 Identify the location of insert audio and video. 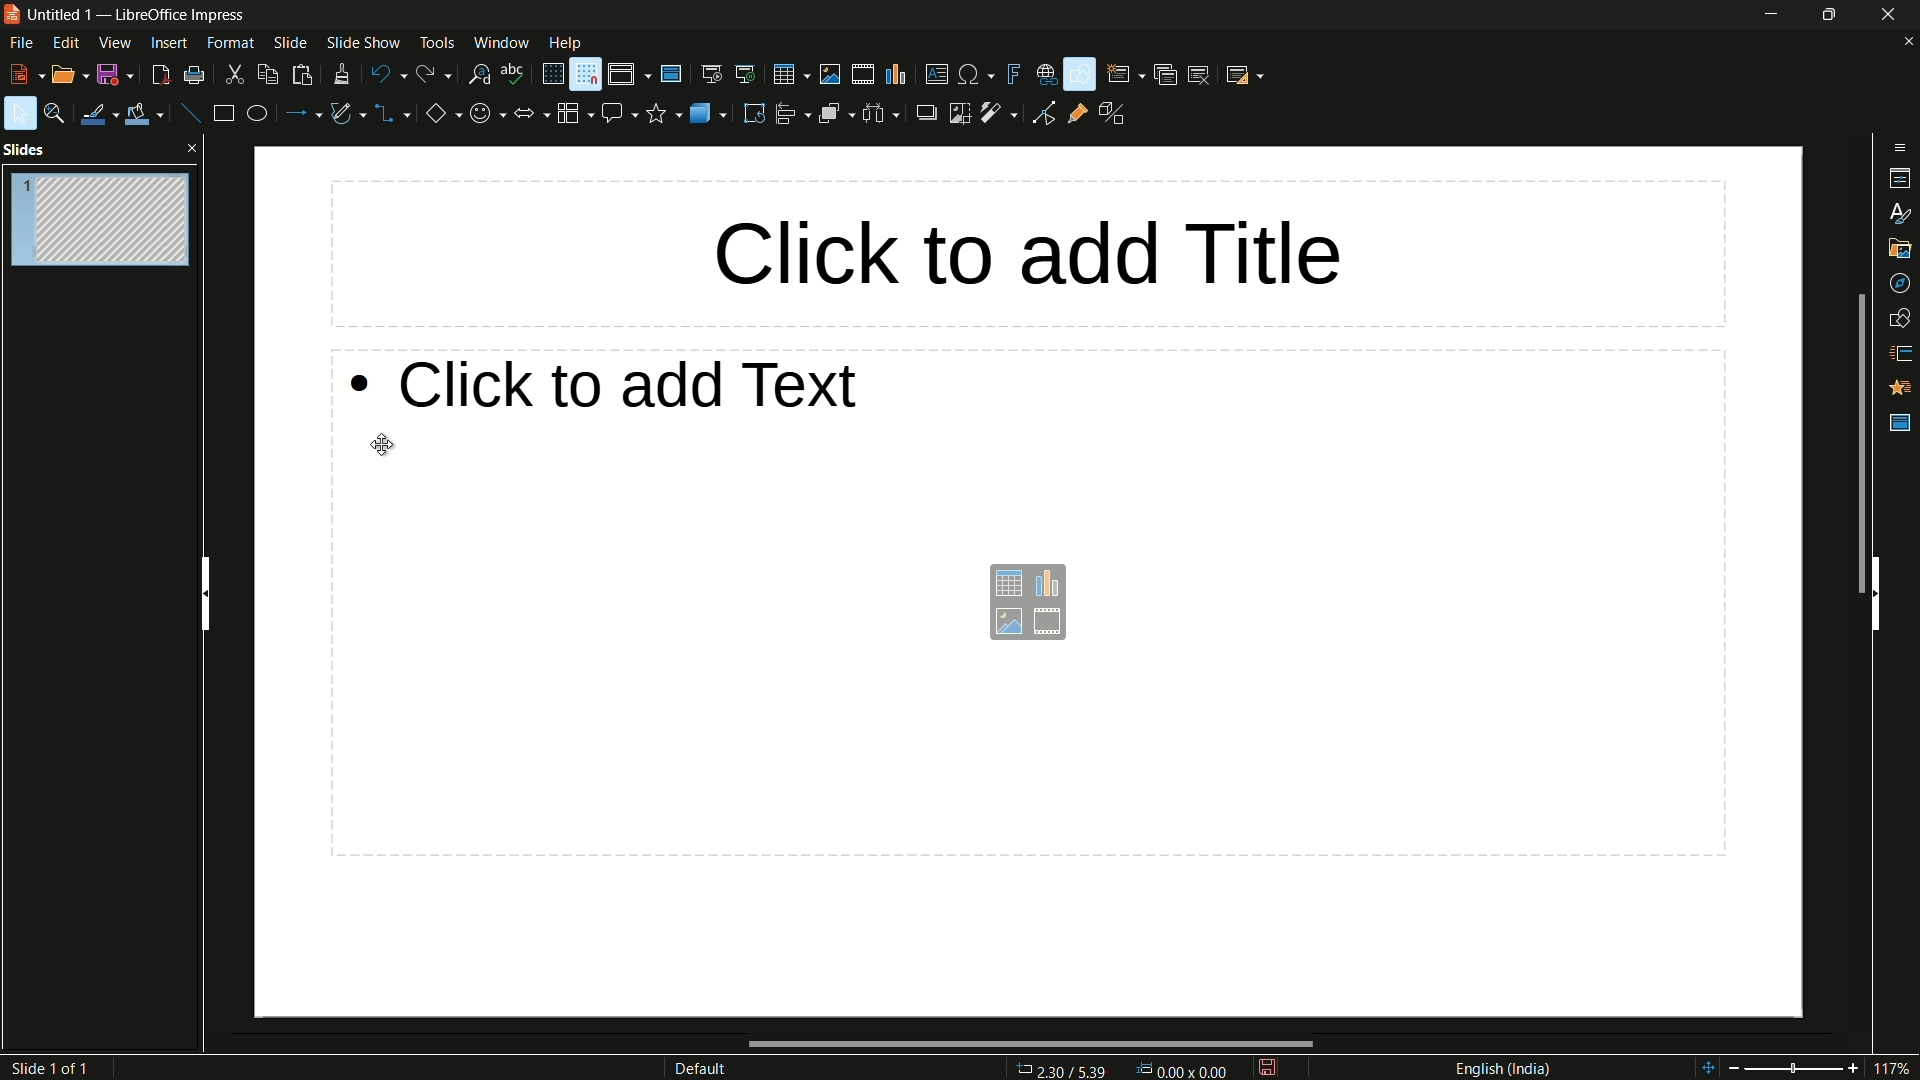
(1048, 624).